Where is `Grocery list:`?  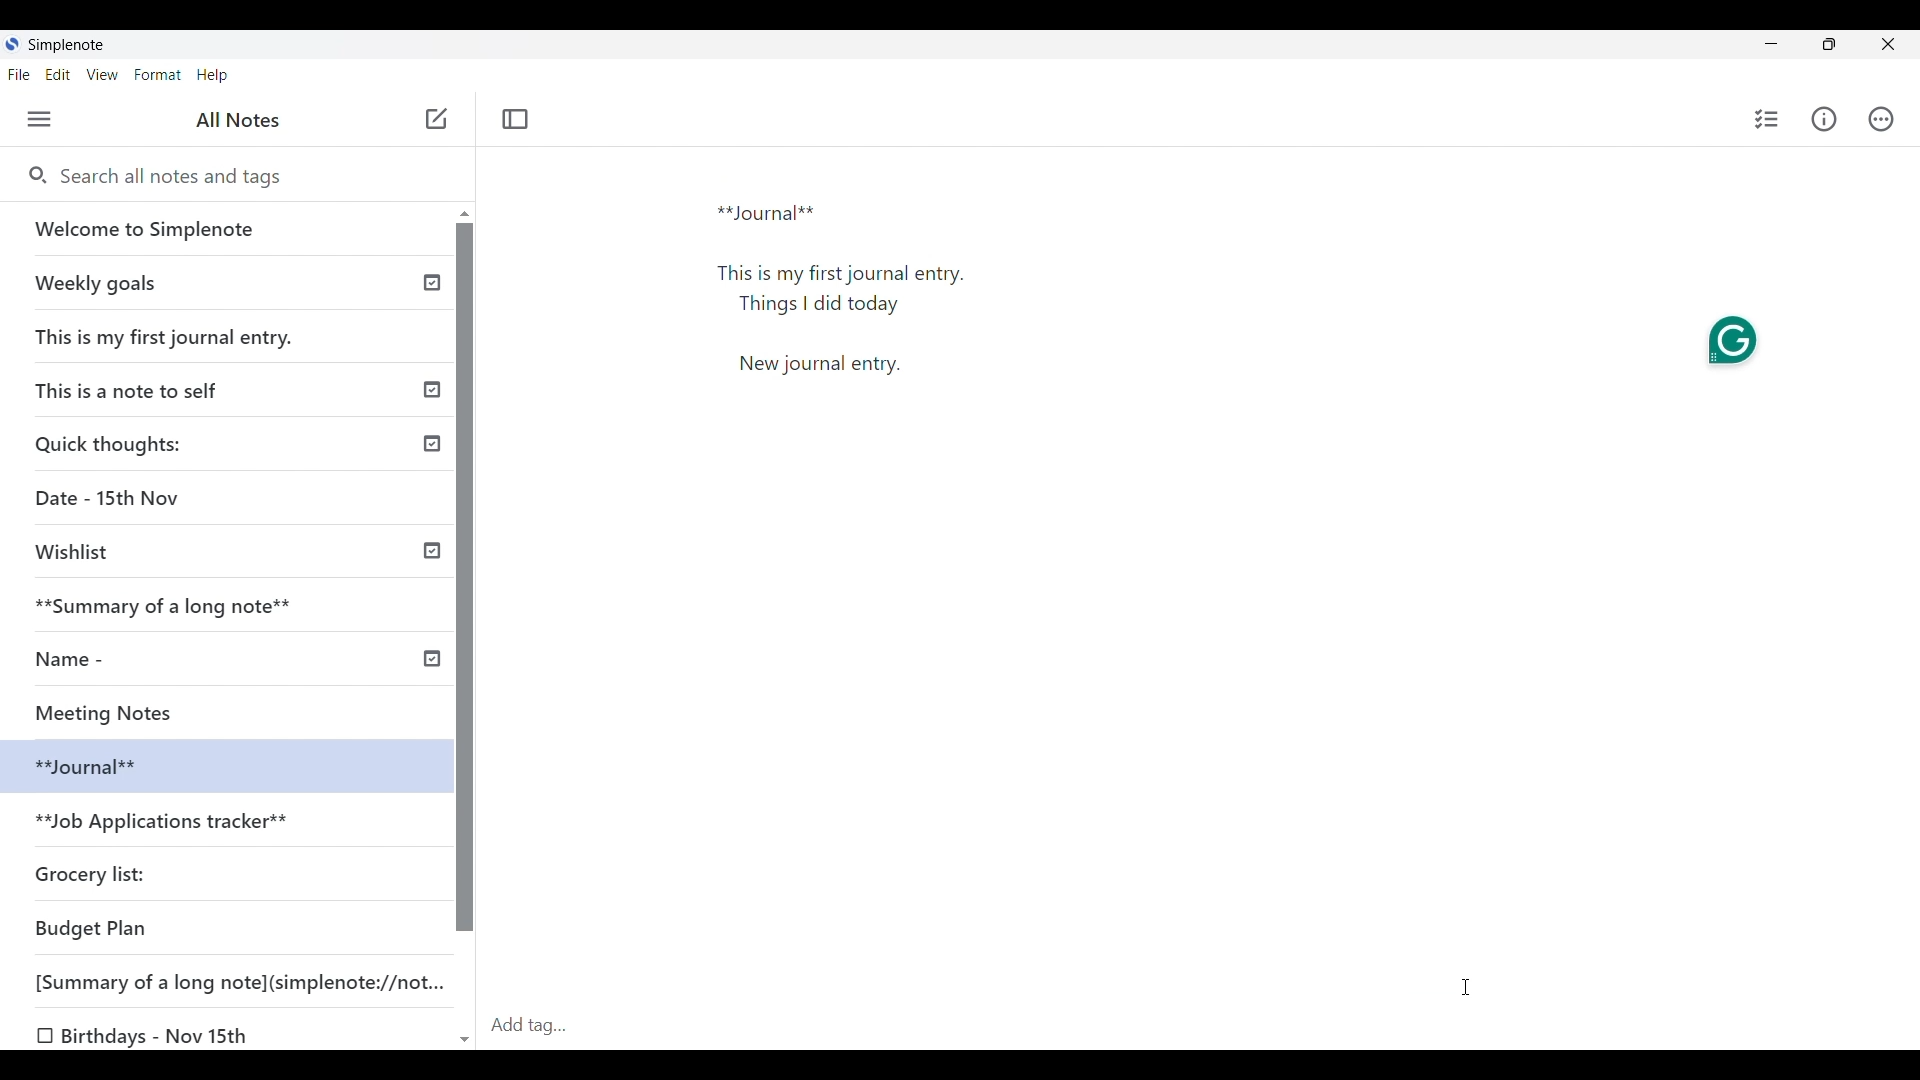
Grocery list: is located at coordinates (94, 872).